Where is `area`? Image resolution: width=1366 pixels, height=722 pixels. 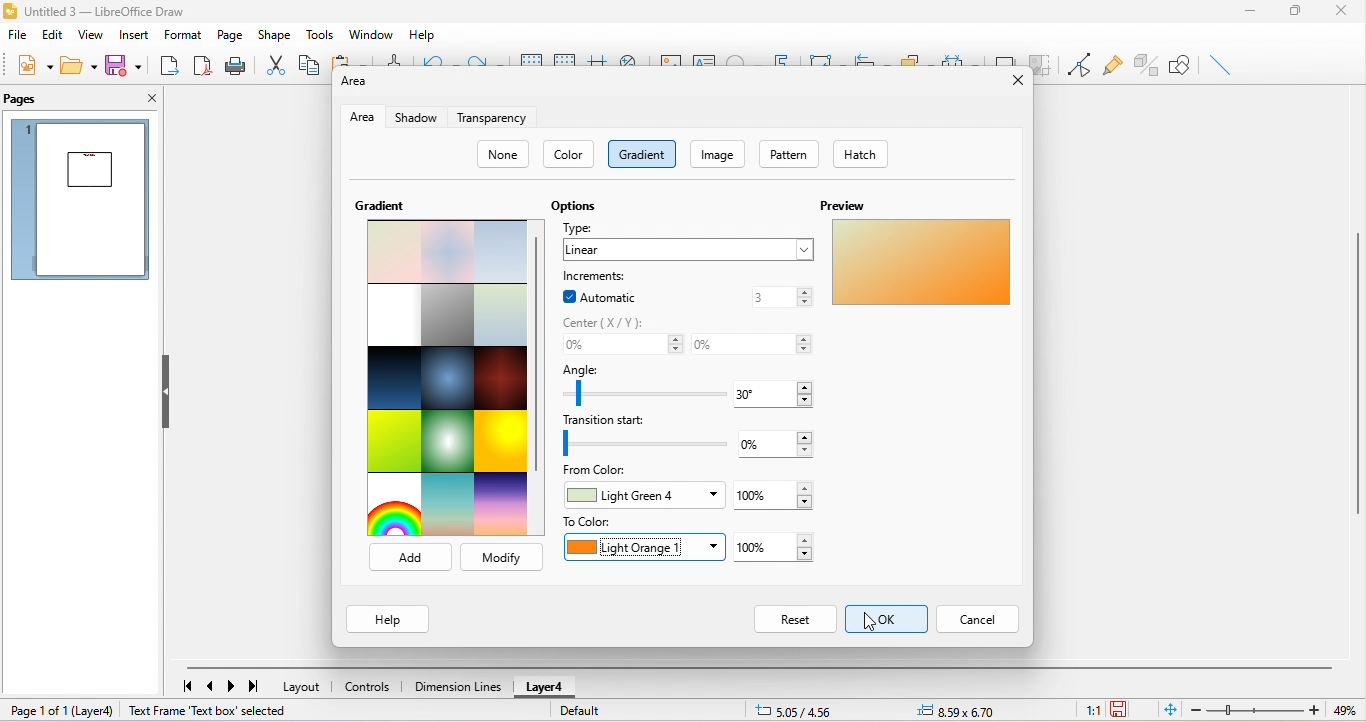
area is located at coordinates (352, 87).